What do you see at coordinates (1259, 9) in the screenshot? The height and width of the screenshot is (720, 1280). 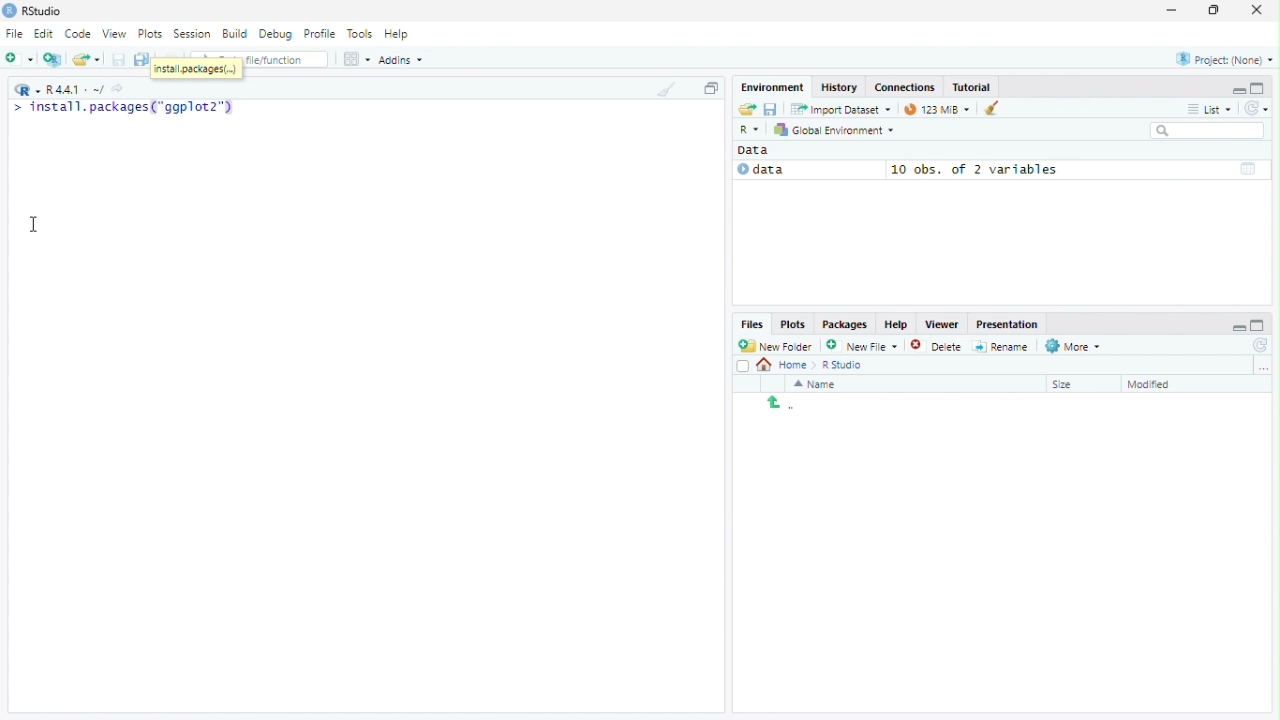 I see `Close` at bounding box center [1259, 9].